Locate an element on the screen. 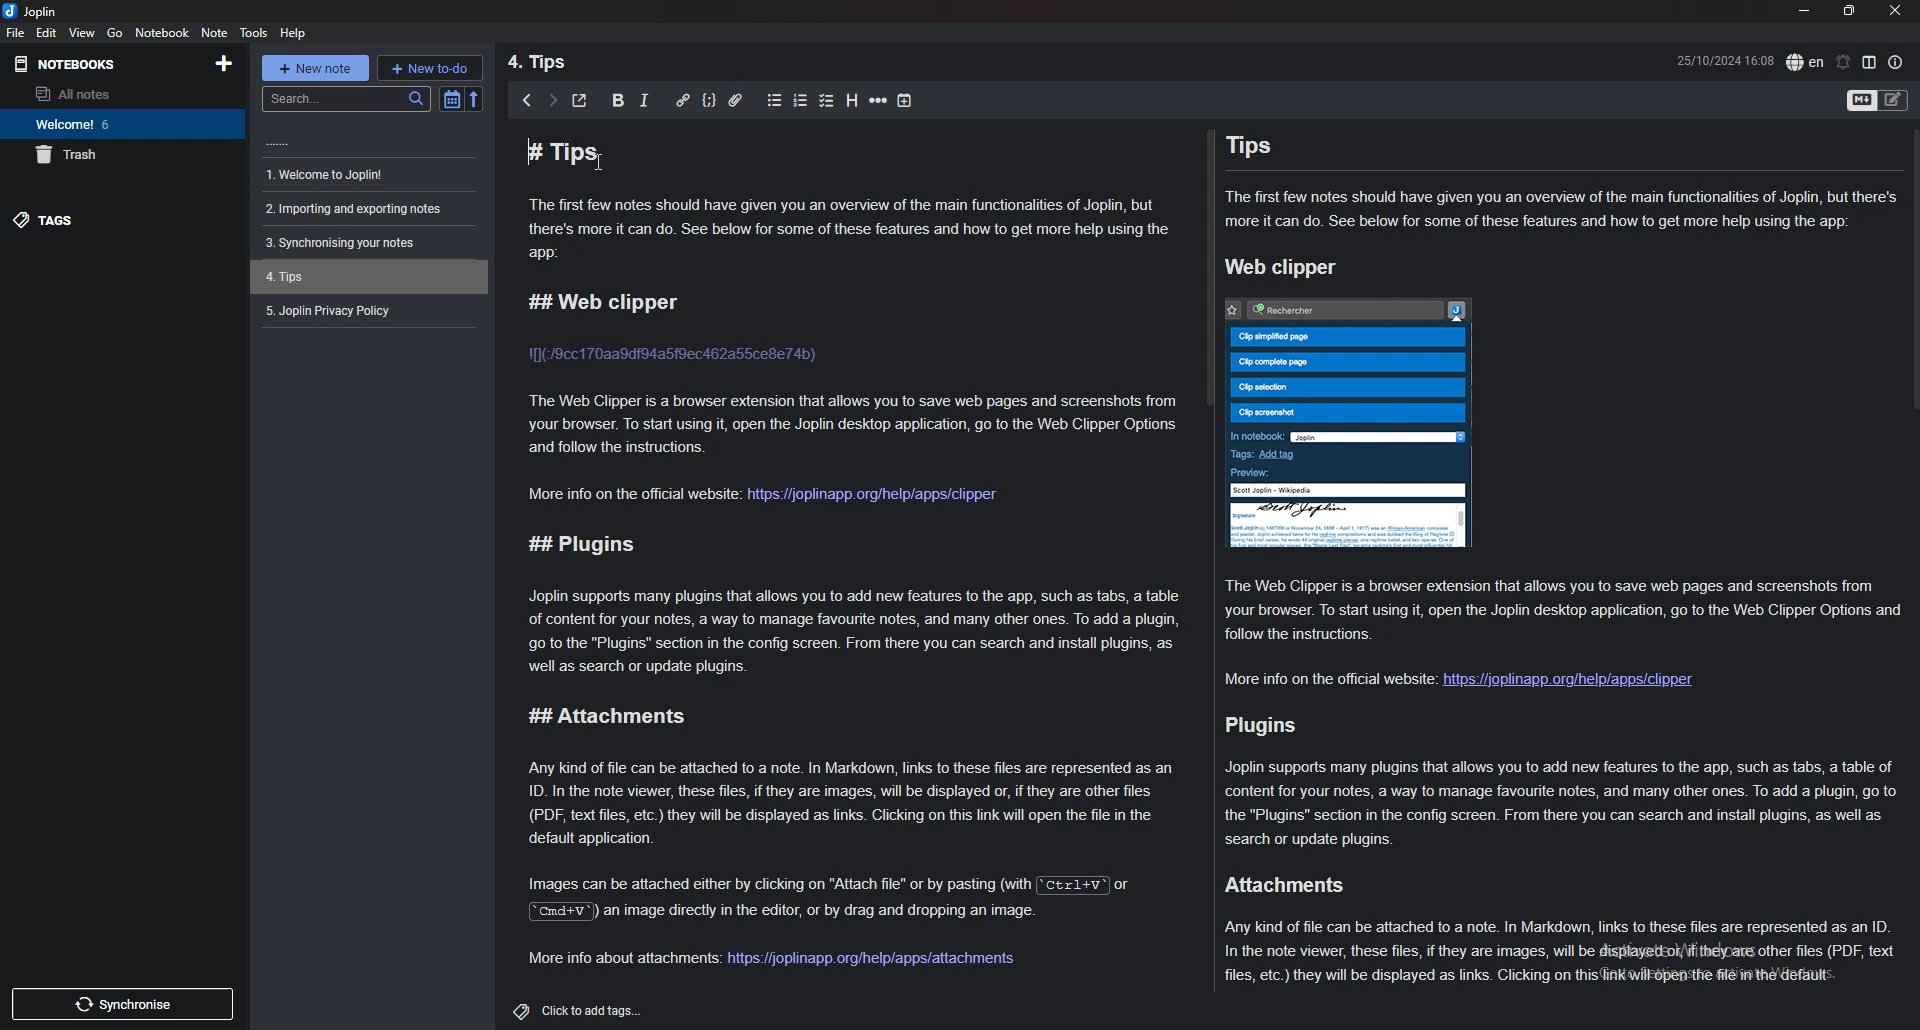 The height and width of the screenshot is (1030, 1920). Clip screenshot is located at coordinates (1351, 411).